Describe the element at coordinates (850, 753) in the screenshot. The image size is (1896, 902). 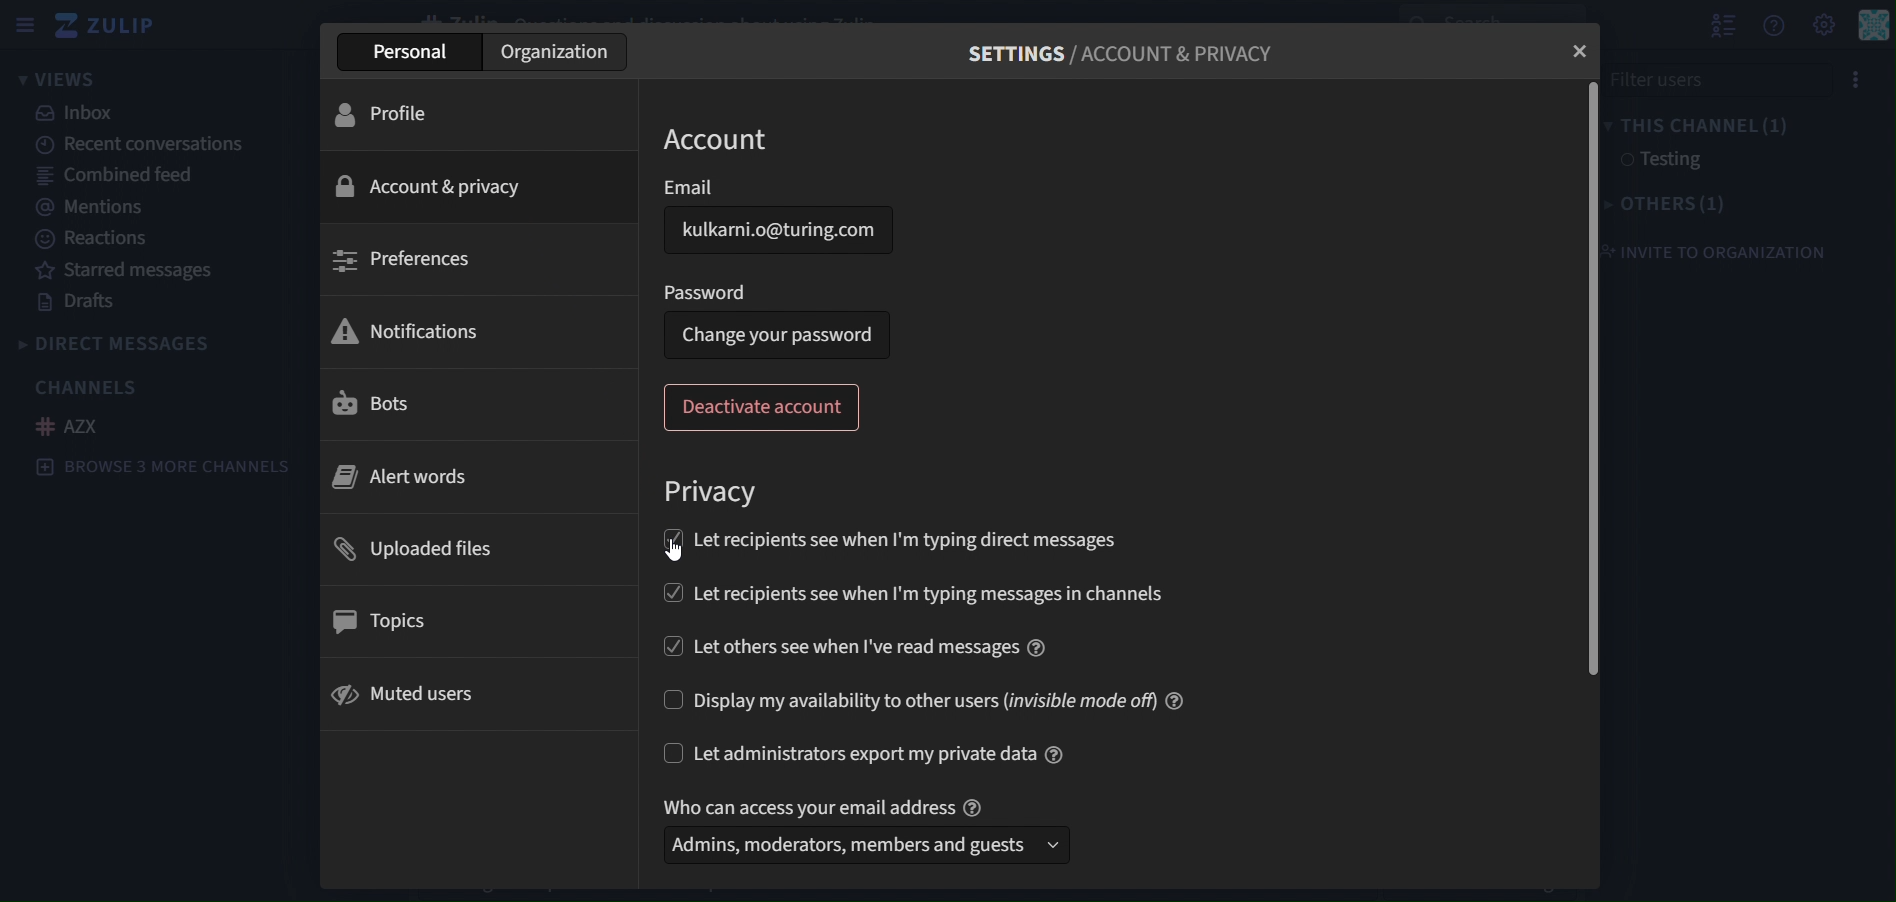
I see `let admininstrators export my private data` at that location.